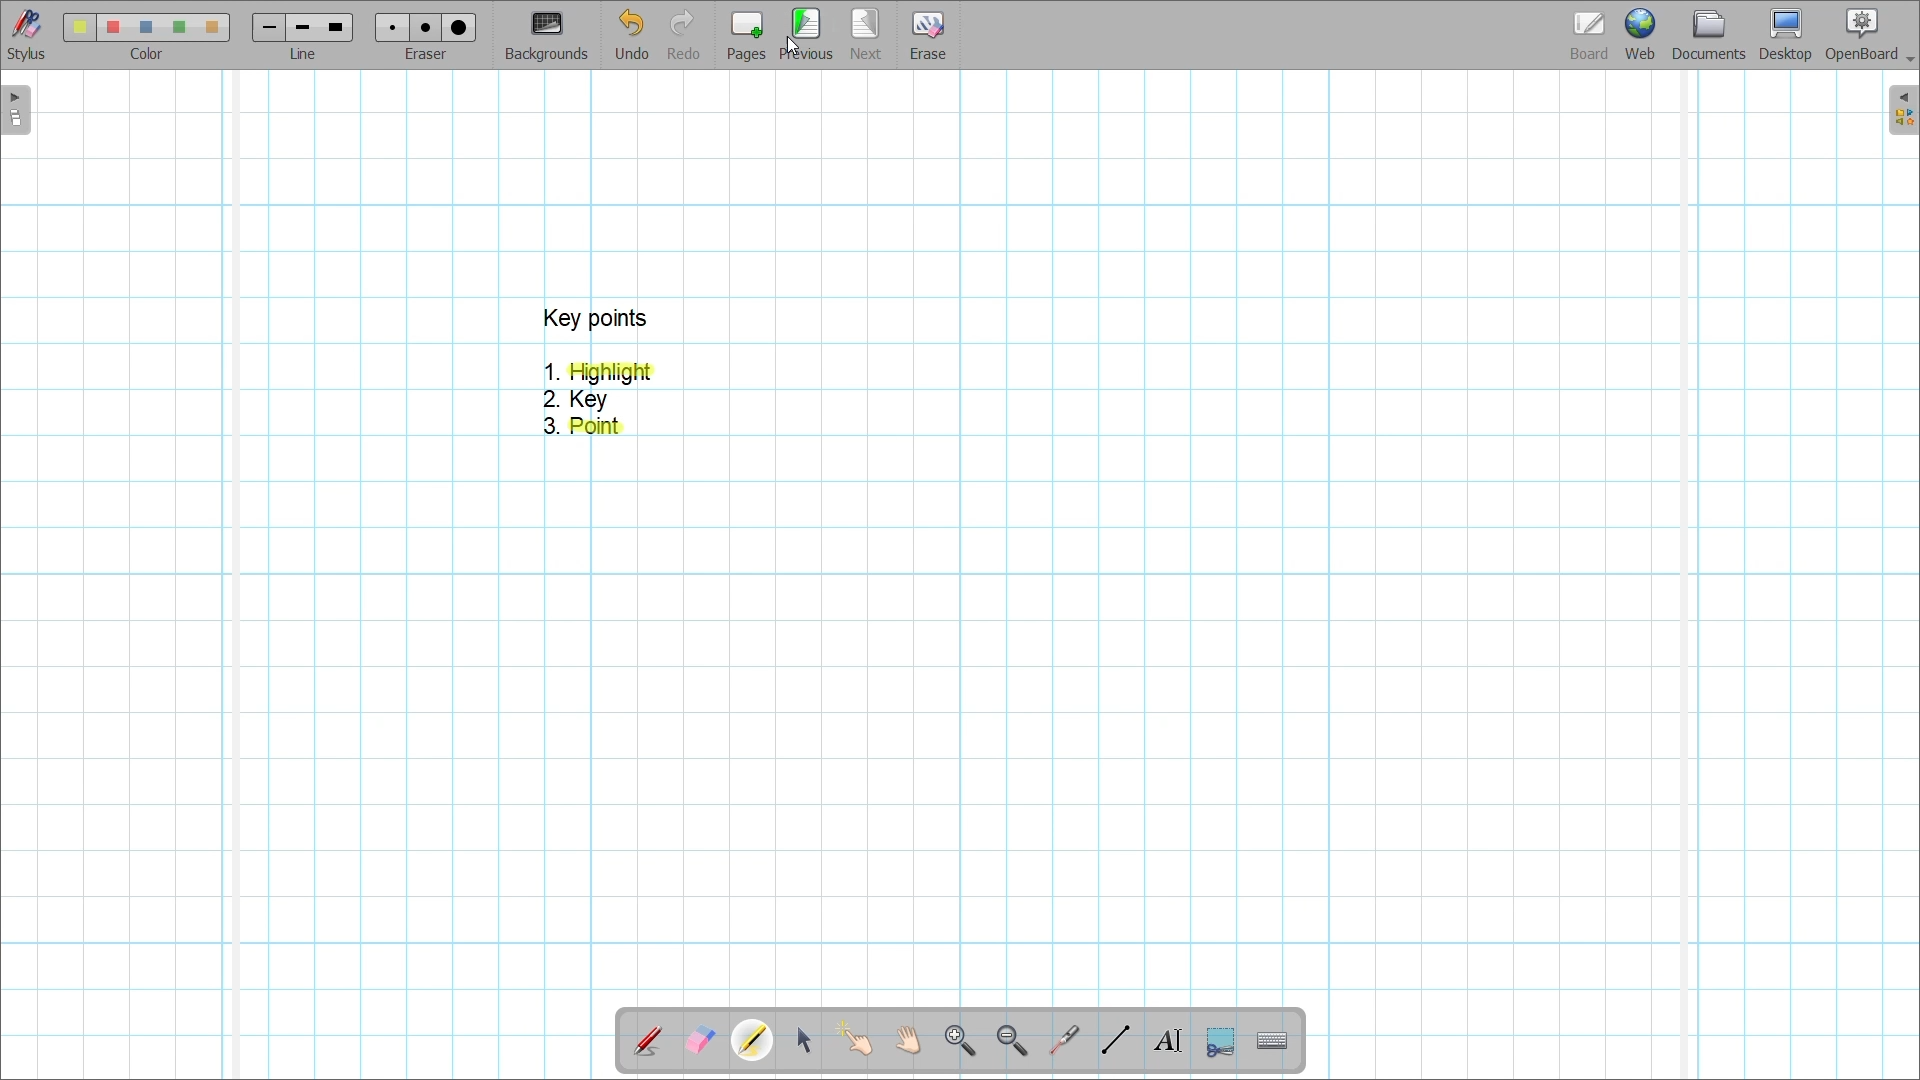 The image size is (1920, 1080). Describe the element at coordinates (1903, 110) in the screenshot. I see `Right sidebar` at that location.